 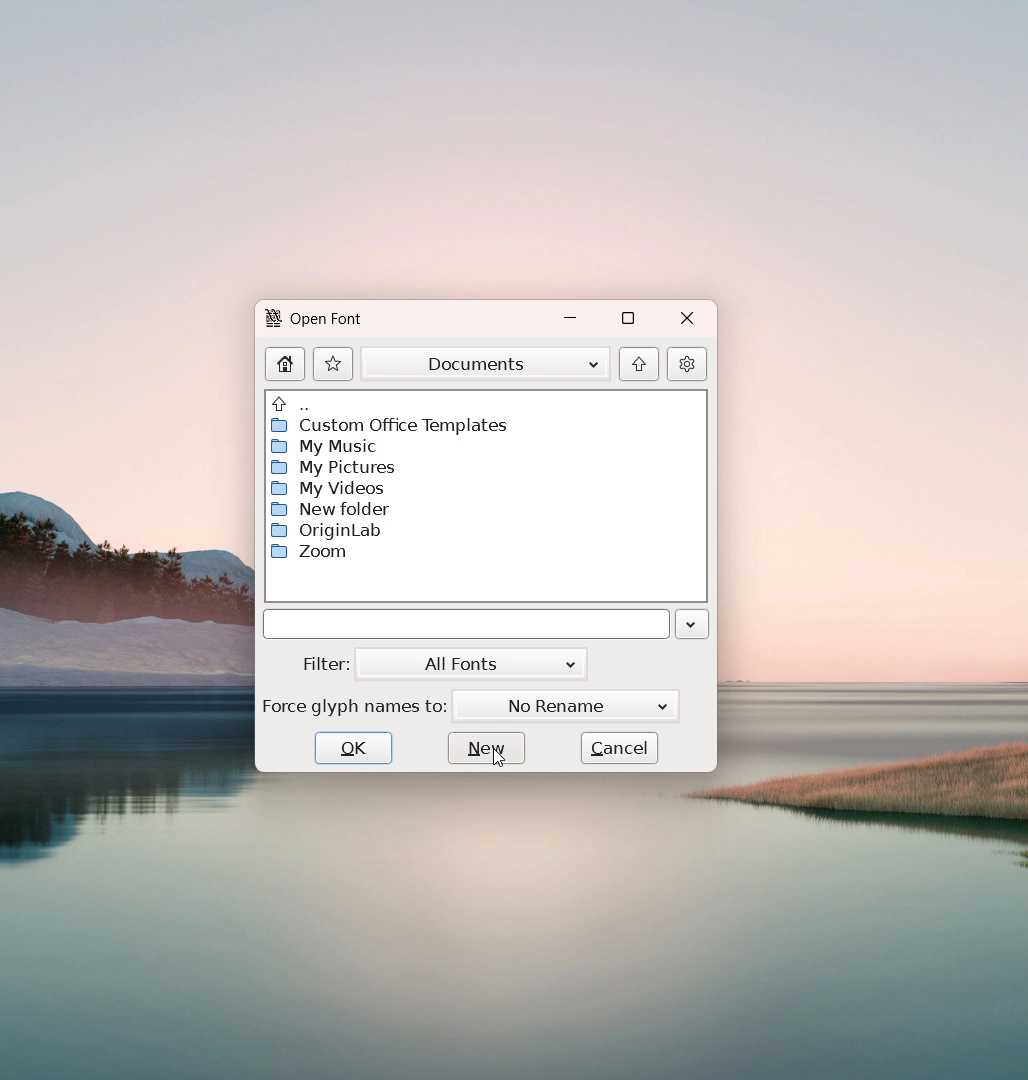 I want to click on all fonts, so click(x=470, y=665).